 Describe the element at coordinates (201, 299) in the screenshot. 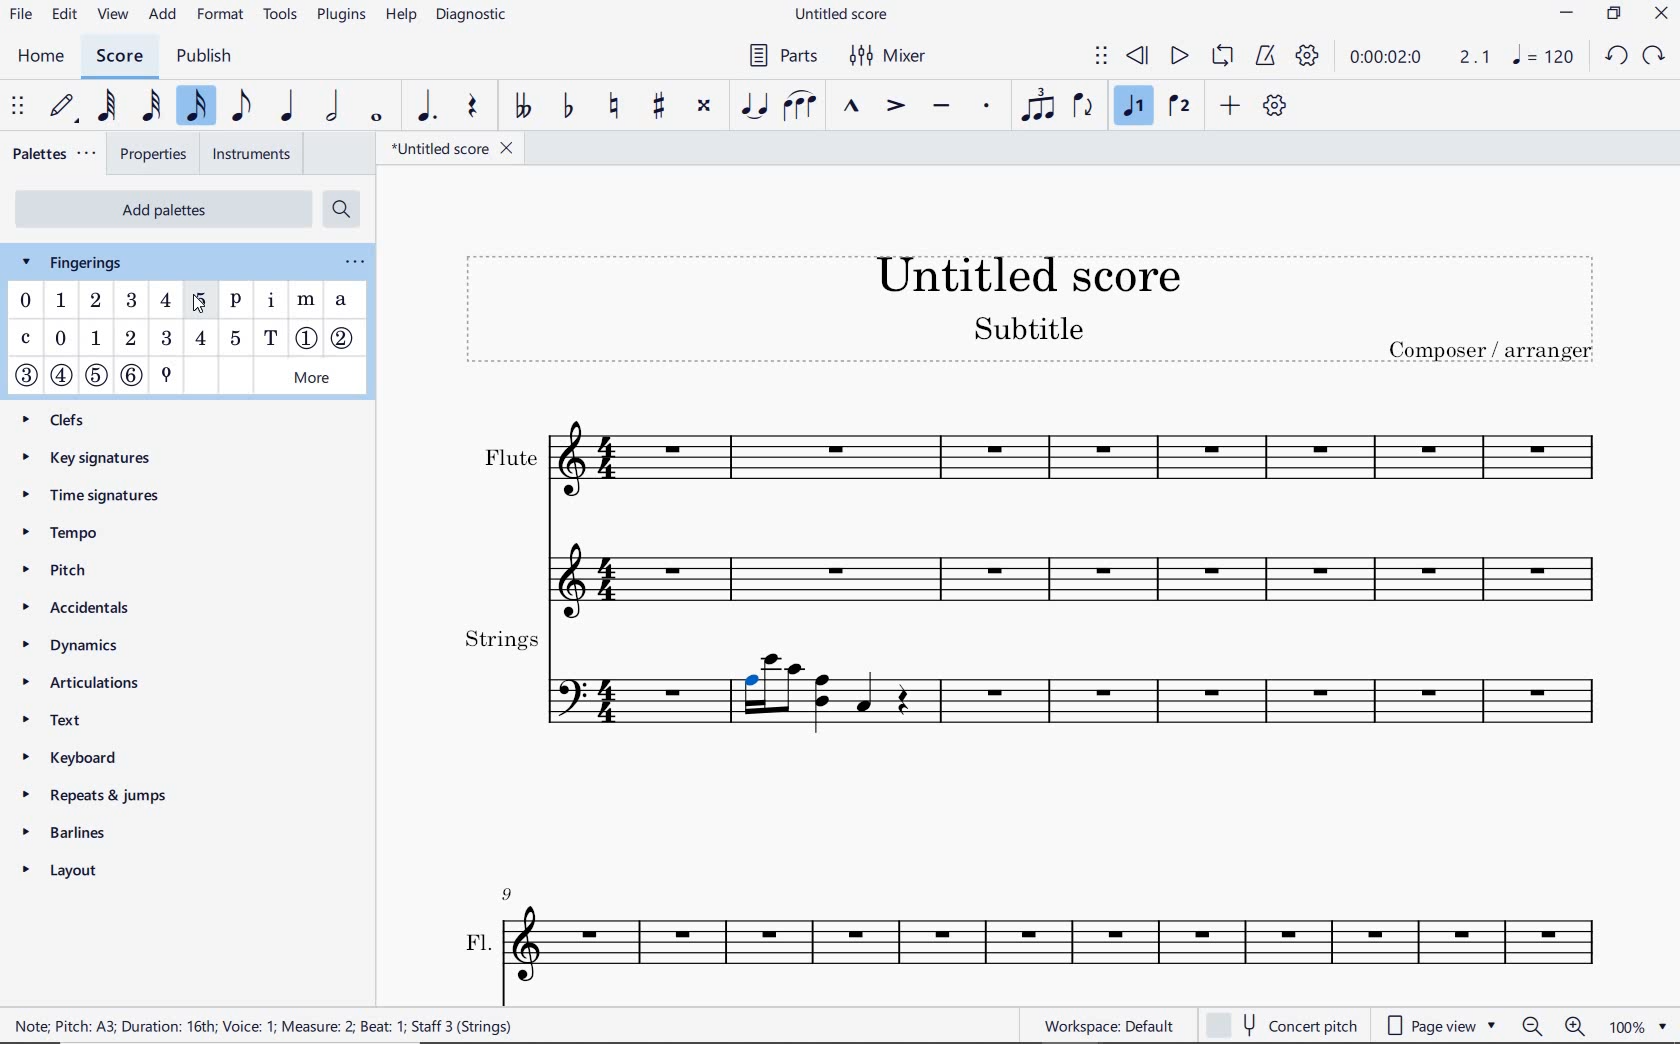

I see `cursor` at that location.